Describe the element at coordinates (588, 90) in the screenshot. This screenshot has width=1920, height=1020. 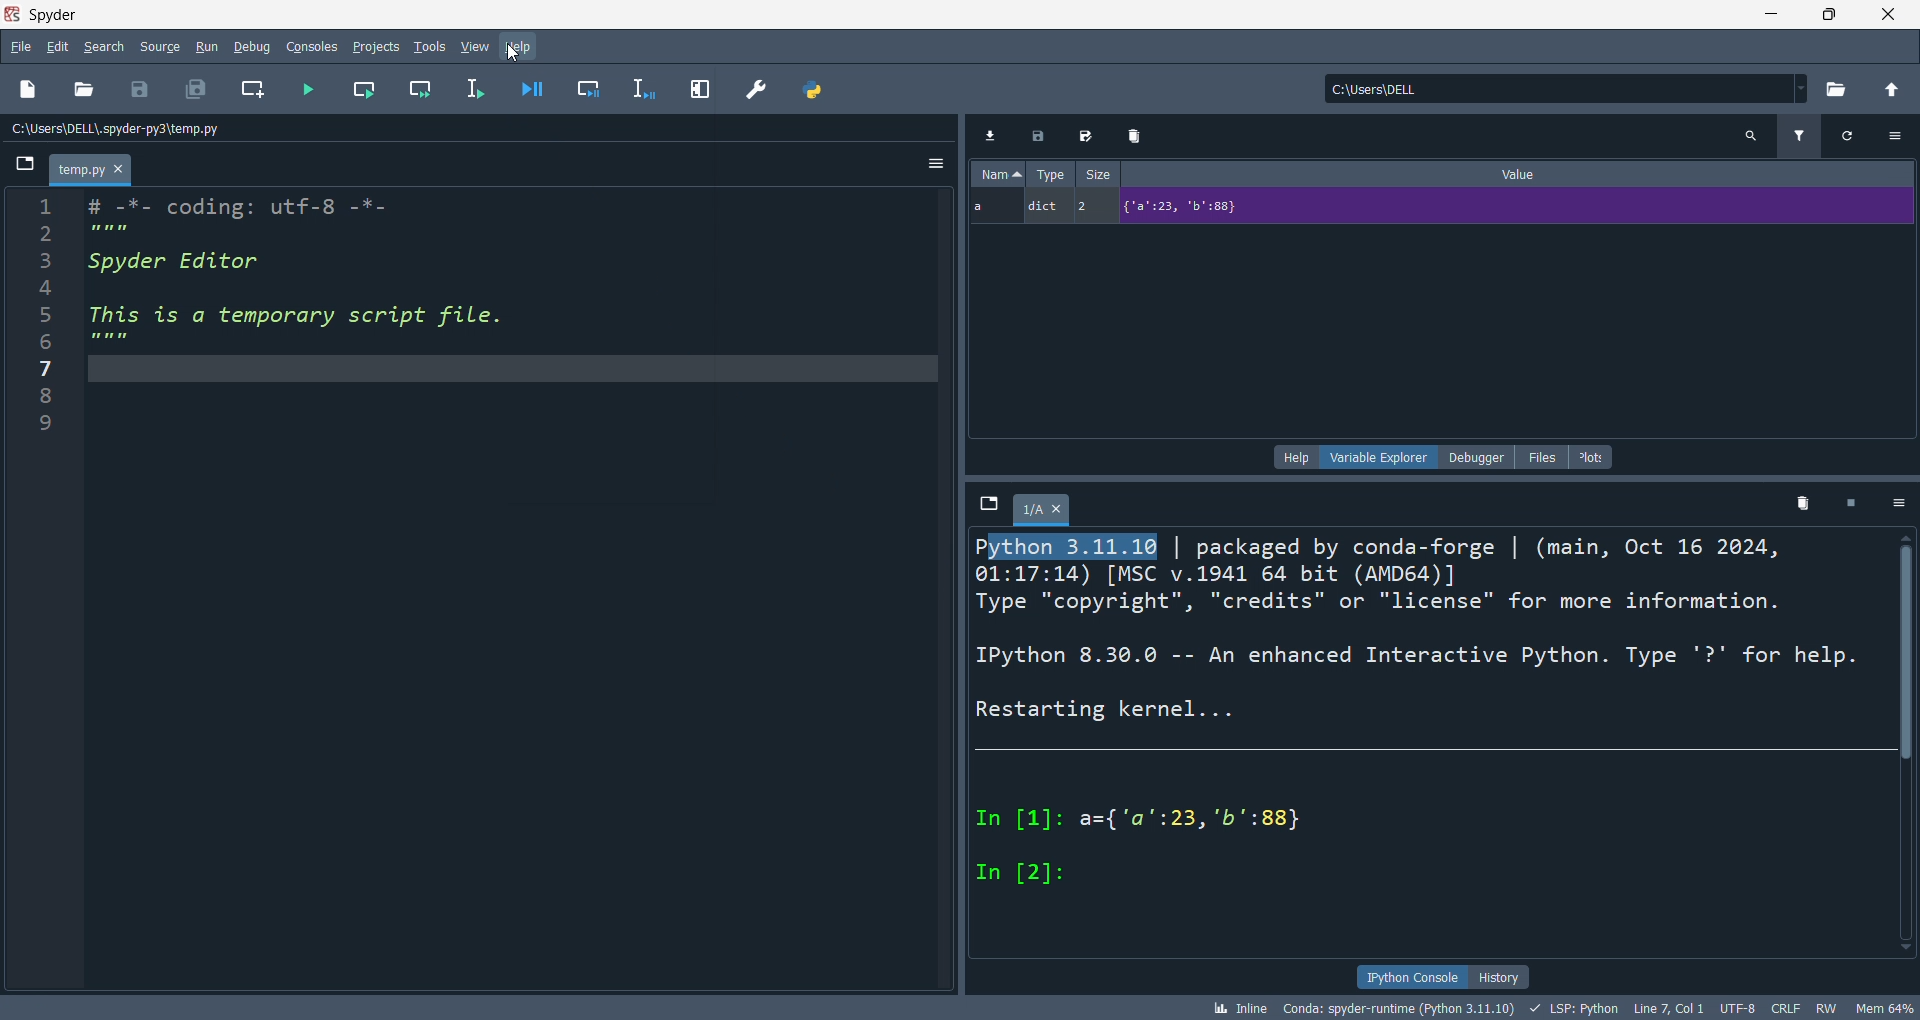
I see `debug cell` at that location.